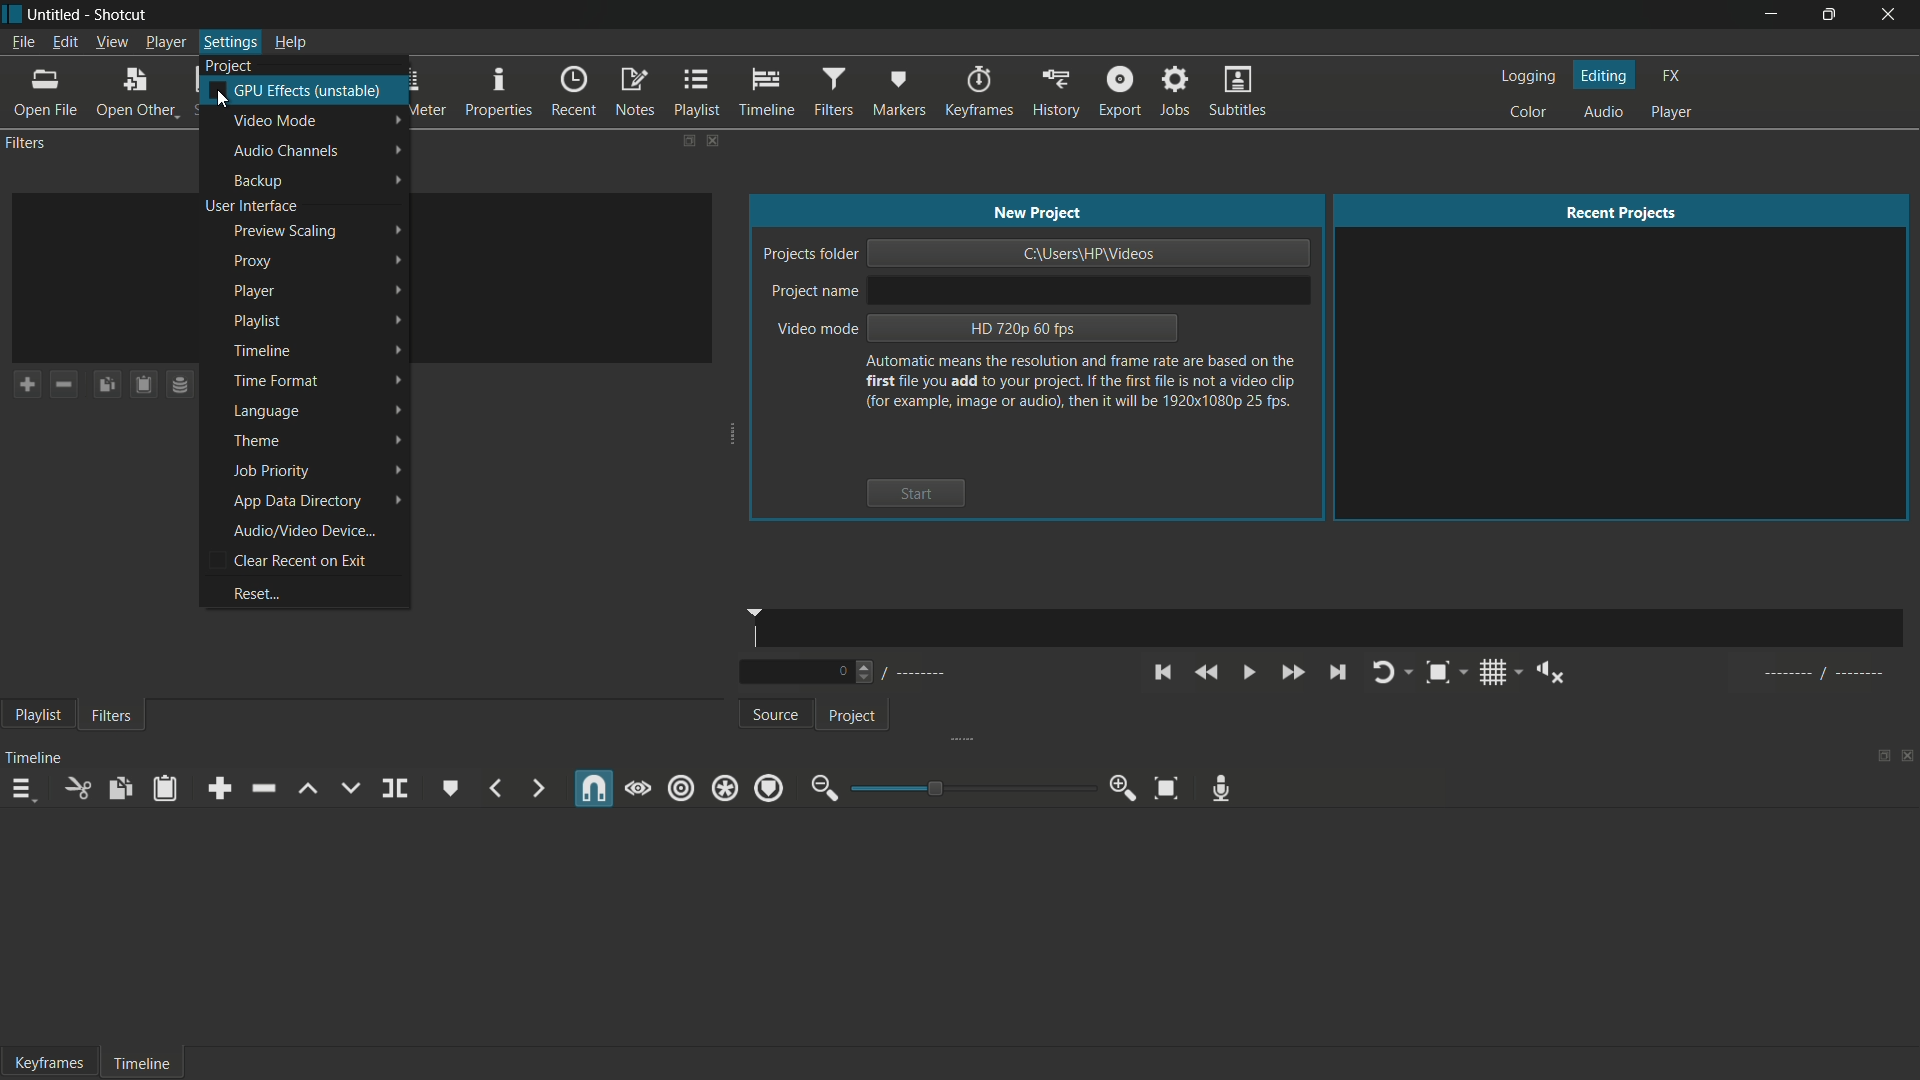 The image size is (1920, 1080). I want to click on properties, so click(500, 93).